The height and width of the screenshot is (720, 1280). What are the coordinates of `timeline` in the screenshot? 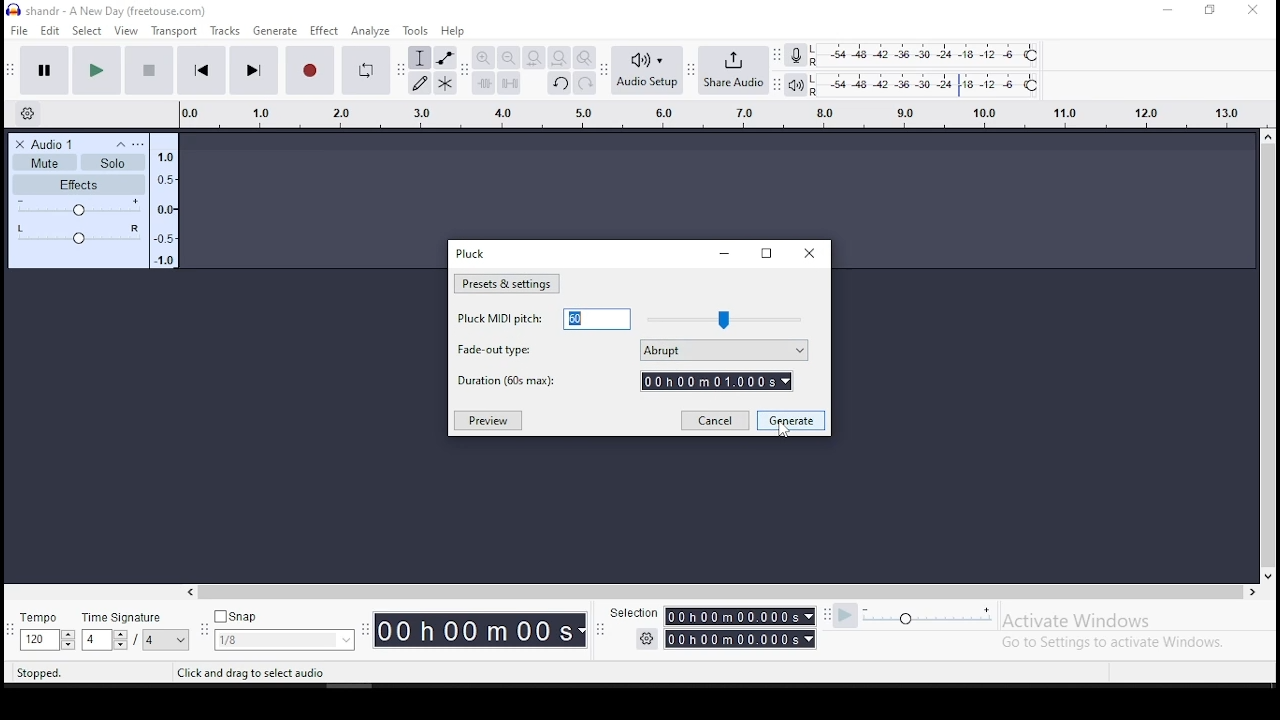 It's located at (714, 113).